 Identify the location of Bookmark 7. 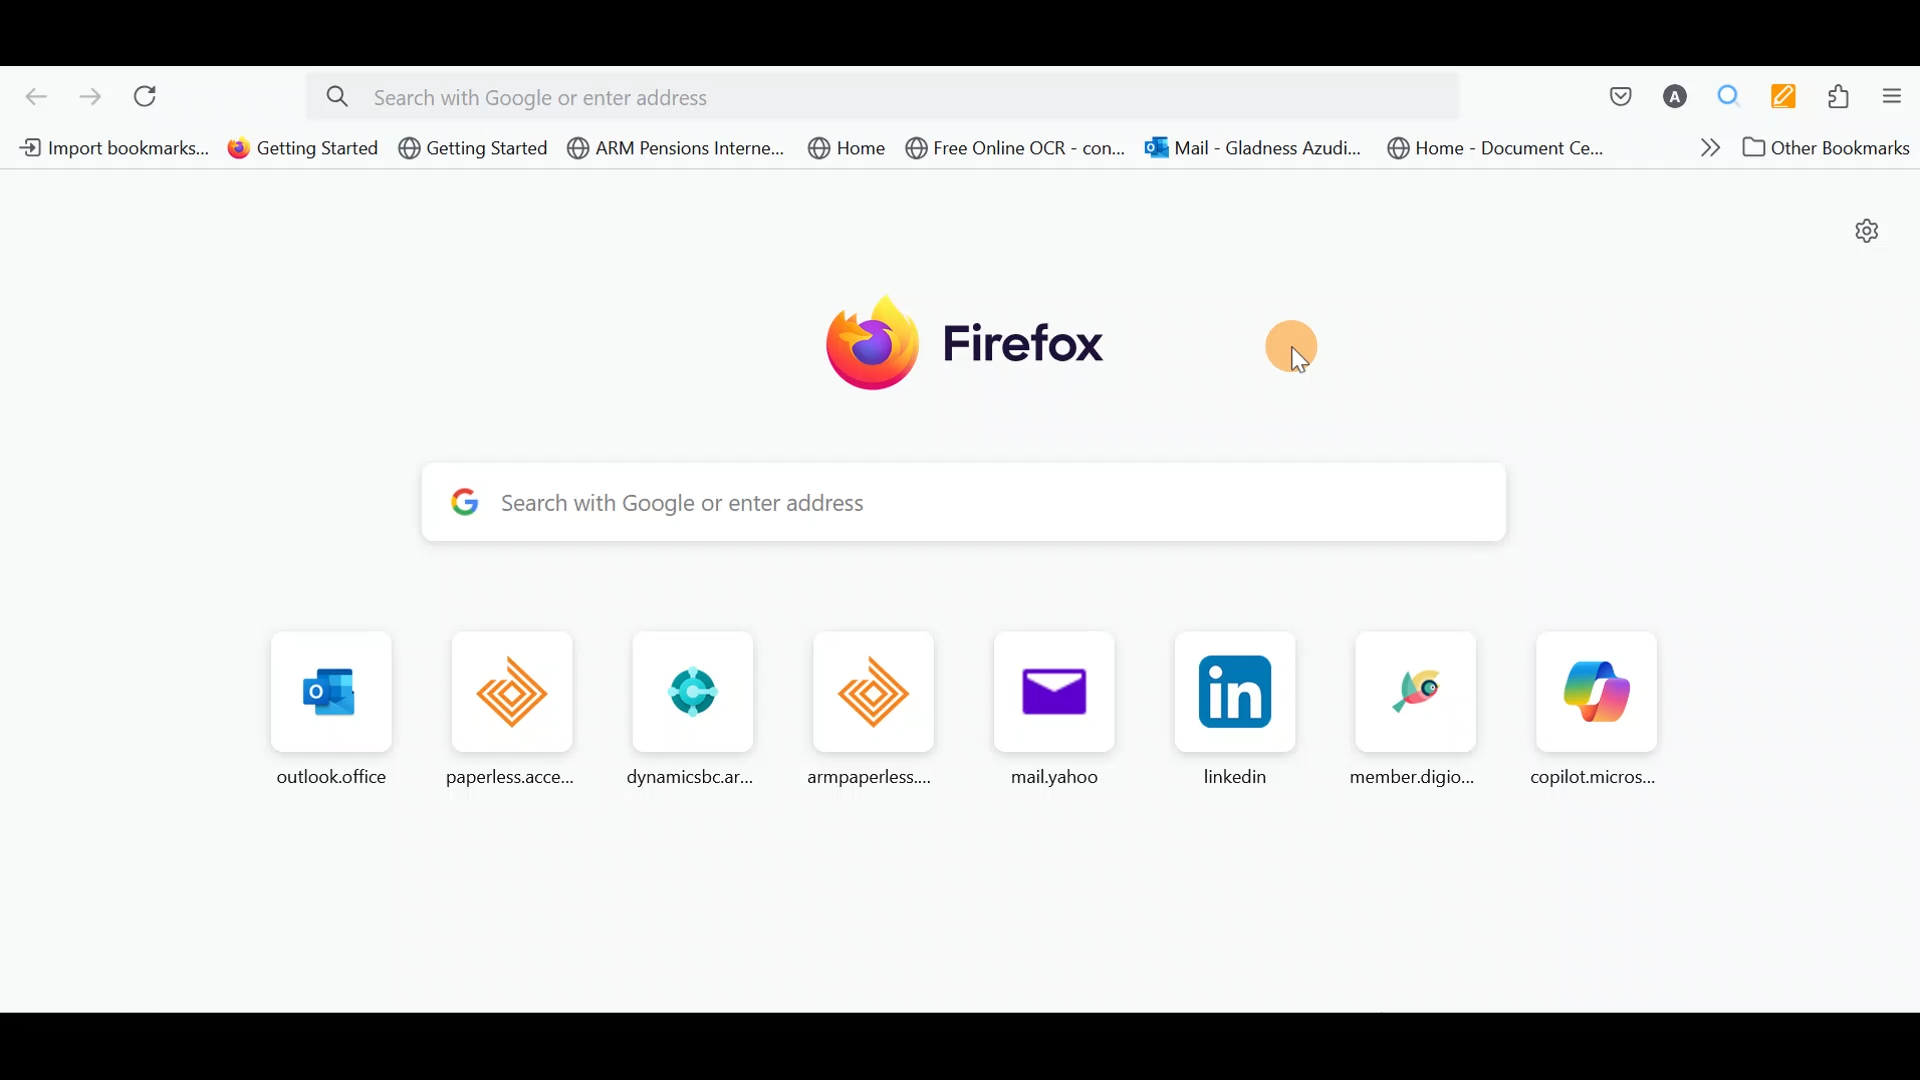
(1256, 146).